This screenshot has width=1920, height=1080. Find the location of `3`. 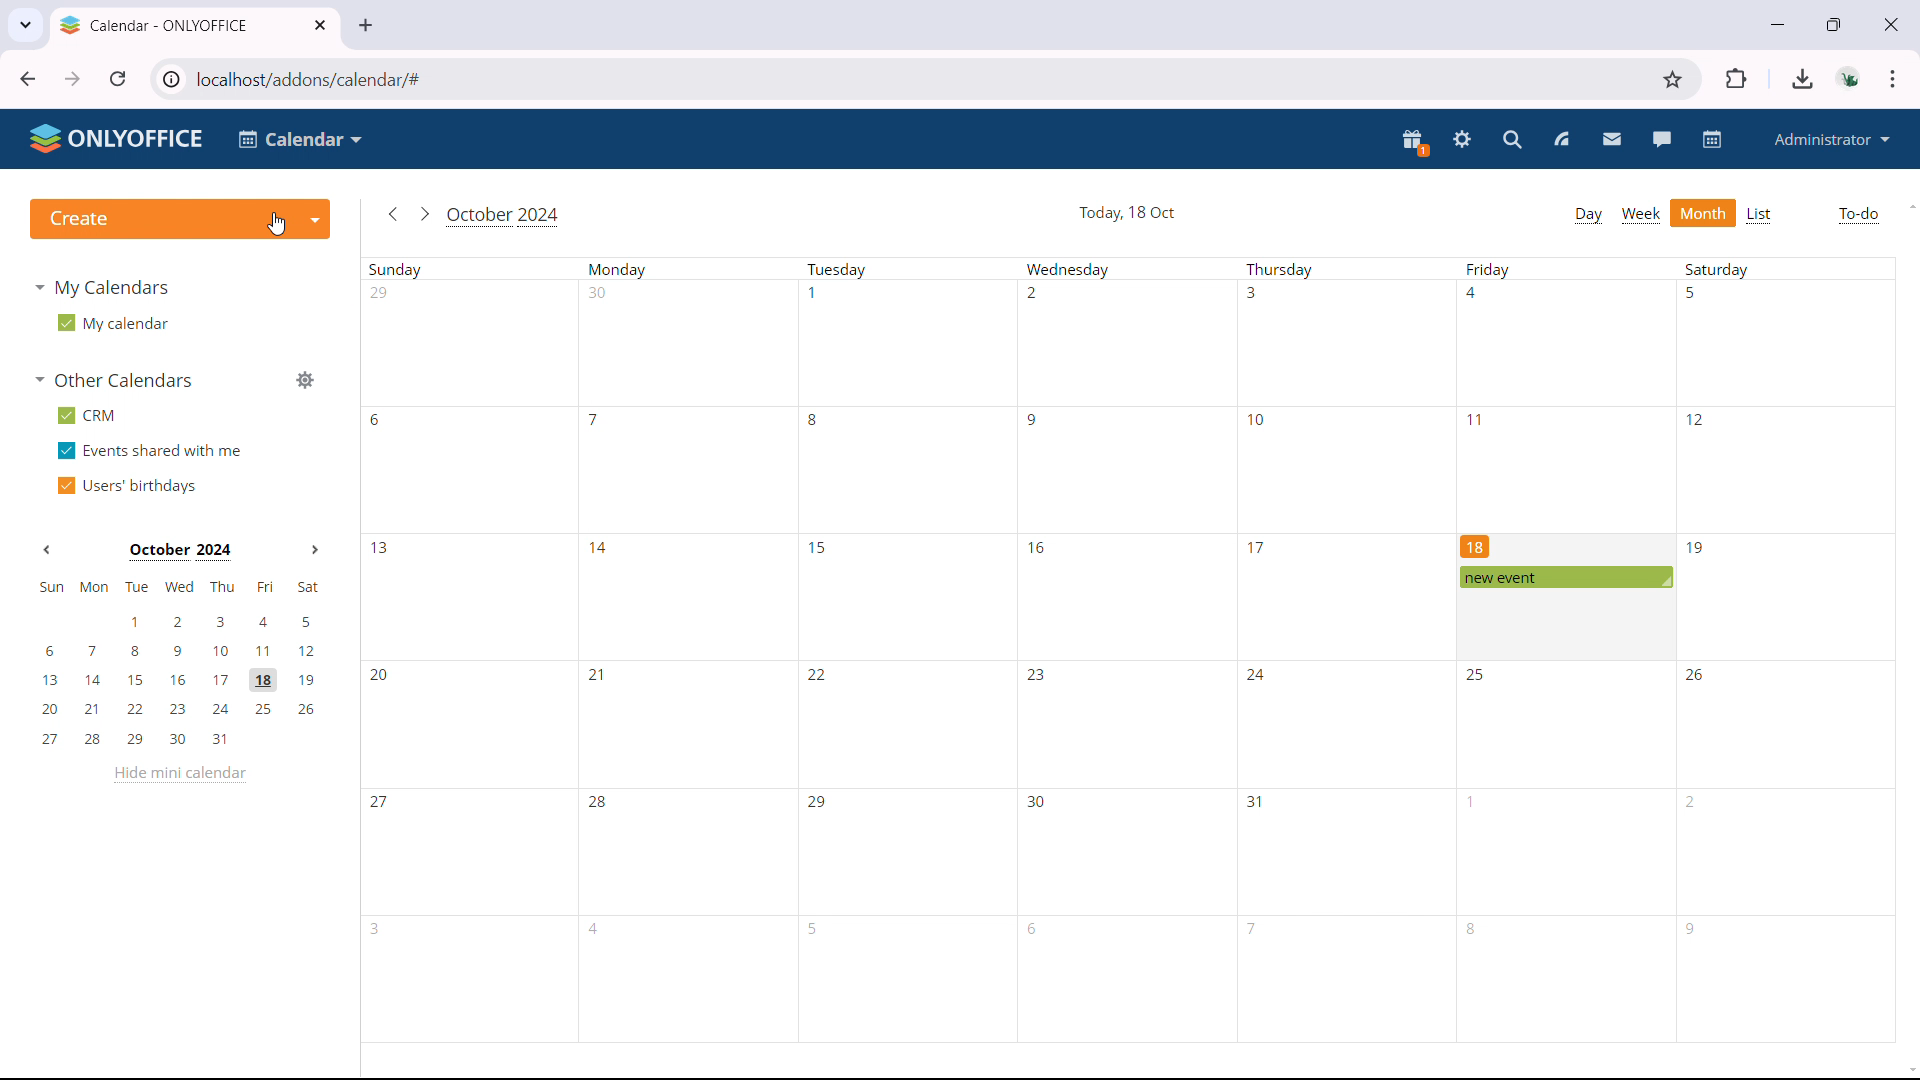

3 is located at coordinates (380, 929).